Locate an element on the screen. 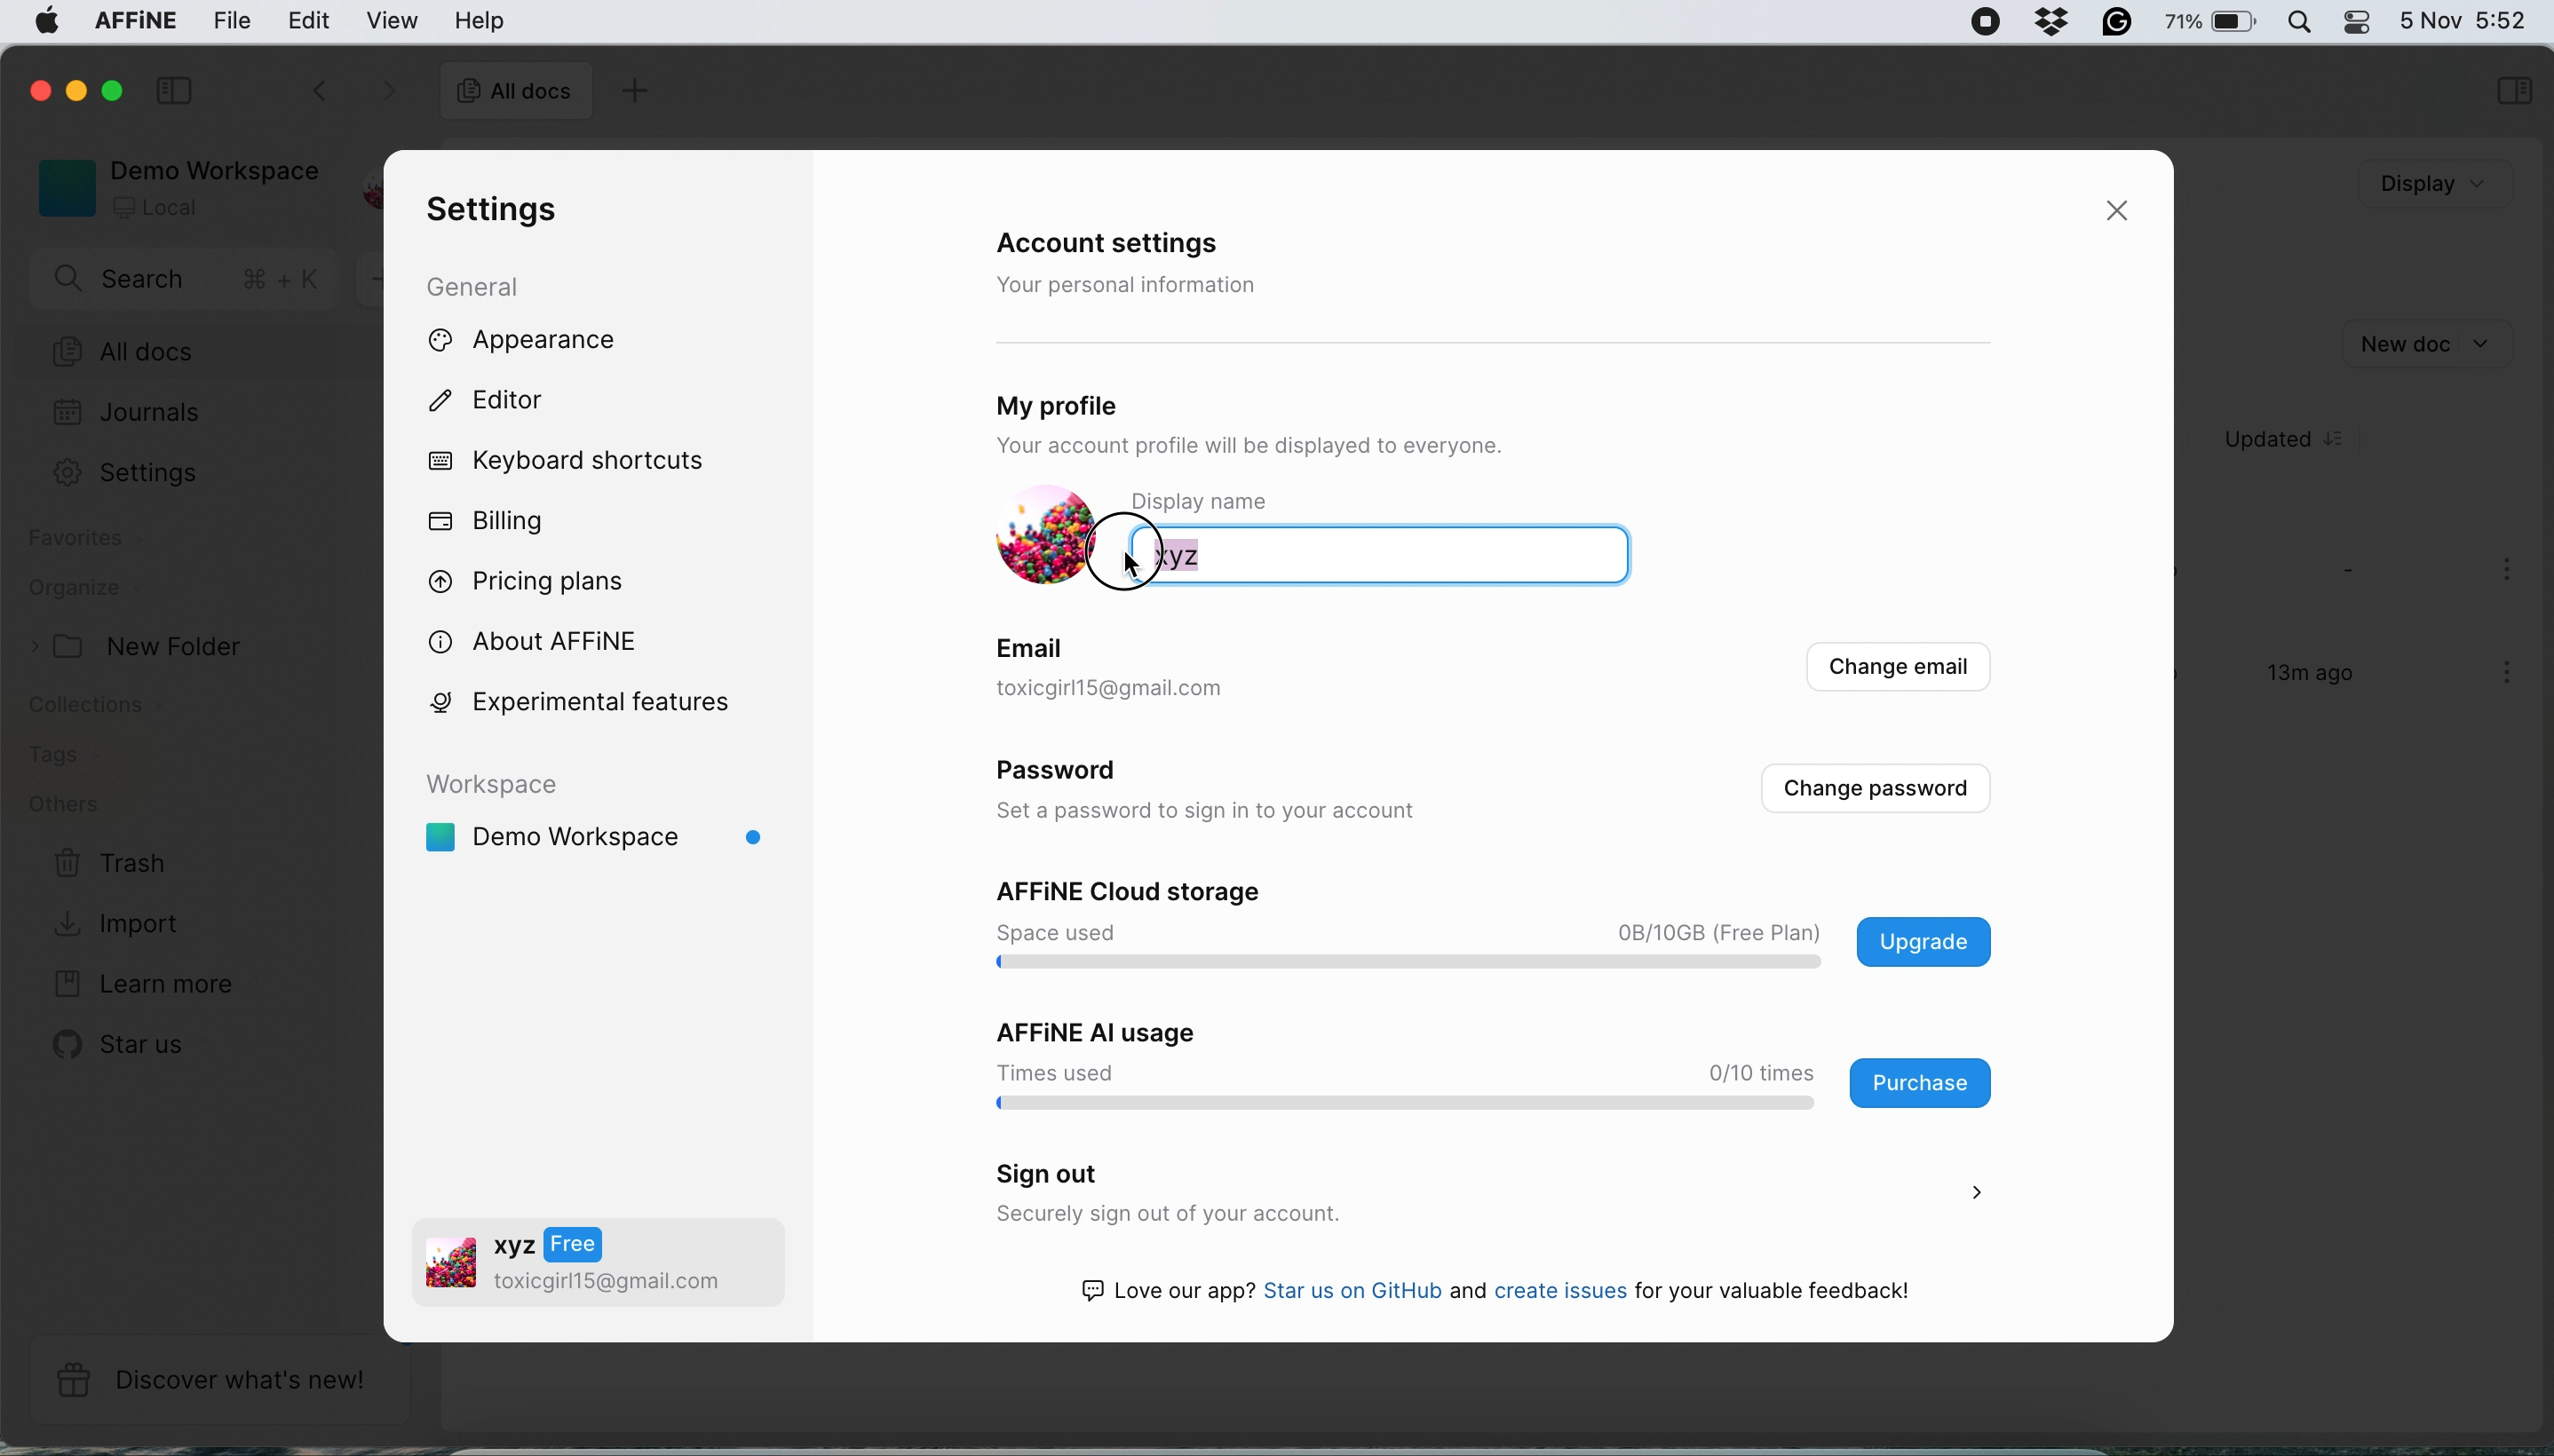 This screenshot has width=2554, height=1456. about affine is located at coordinates (545, 639).